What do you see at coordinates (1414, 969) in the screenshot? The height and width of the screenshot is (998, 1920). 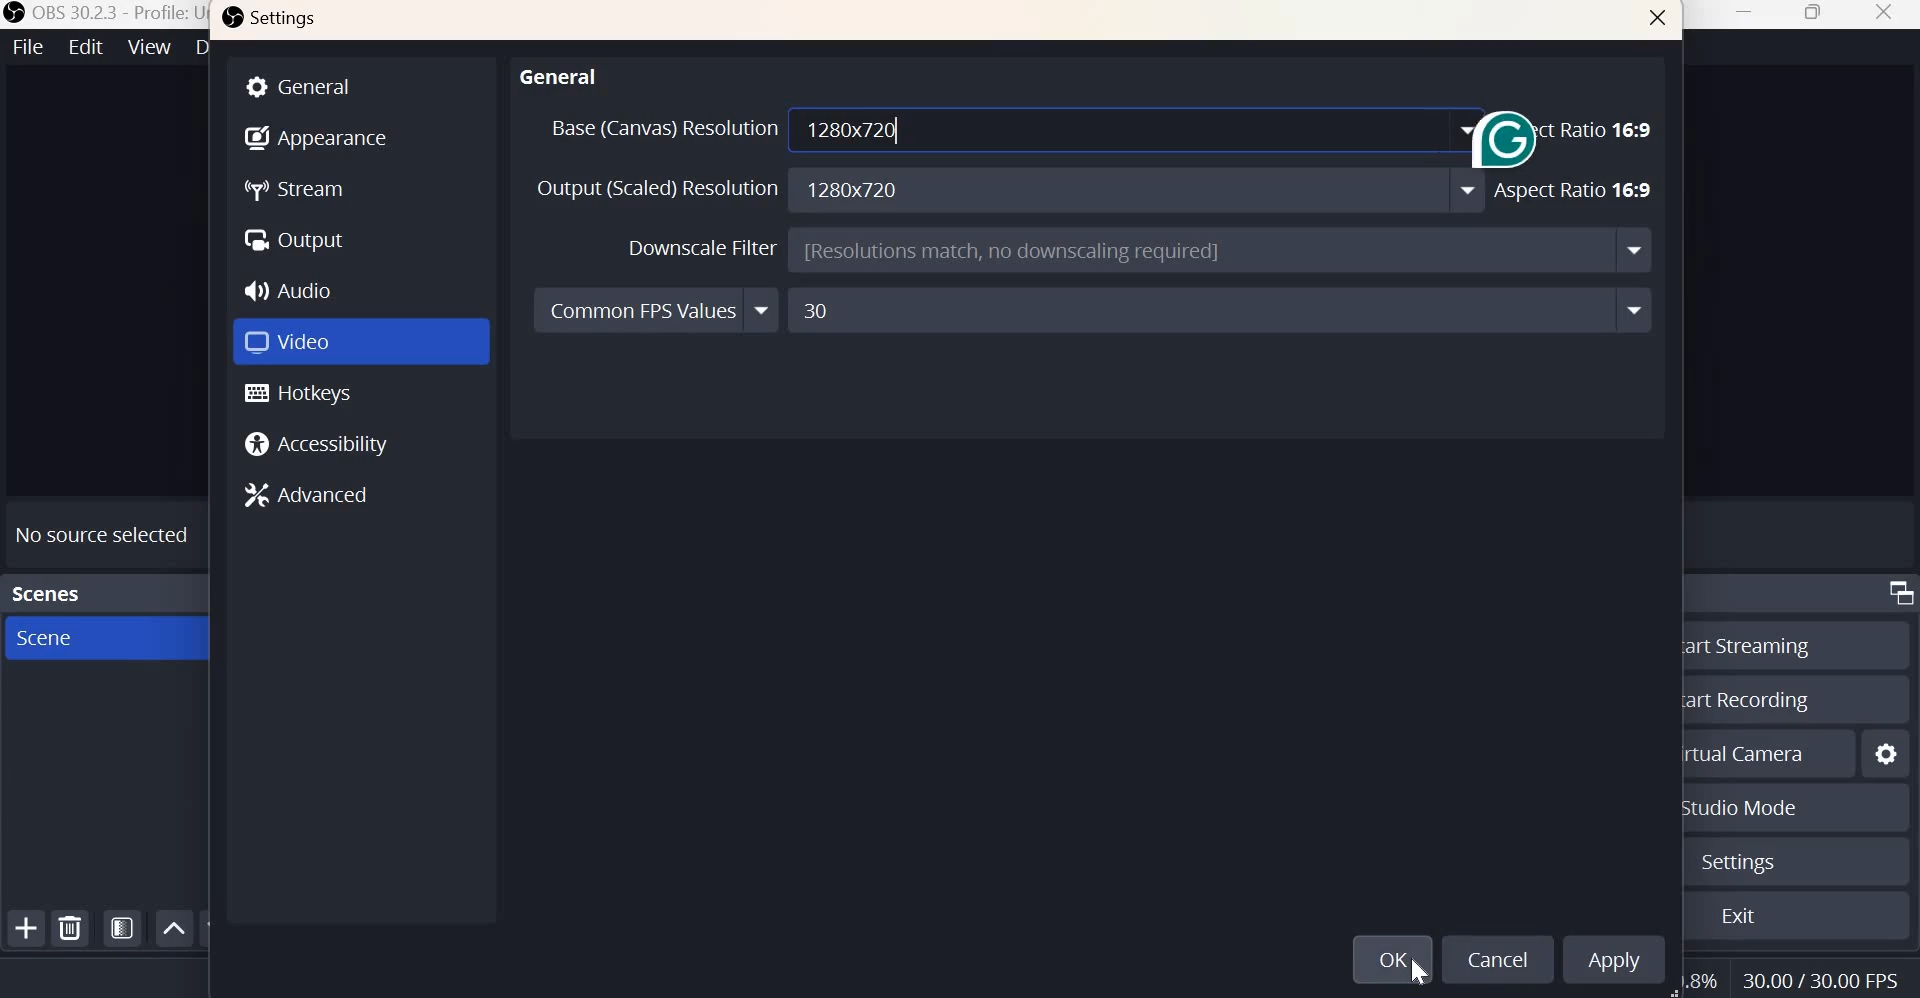 I see `cursor` at bounding box center [1414, 969].